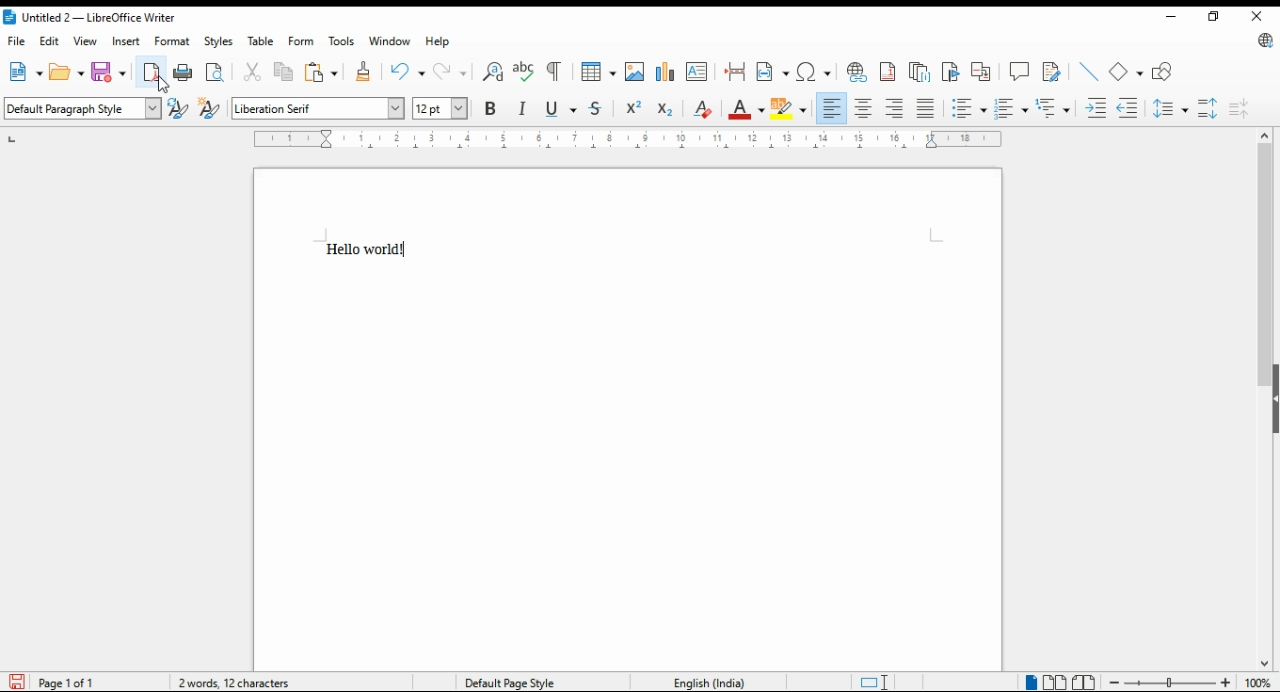  I want to click on toggle ordered list, so click(970, 109).